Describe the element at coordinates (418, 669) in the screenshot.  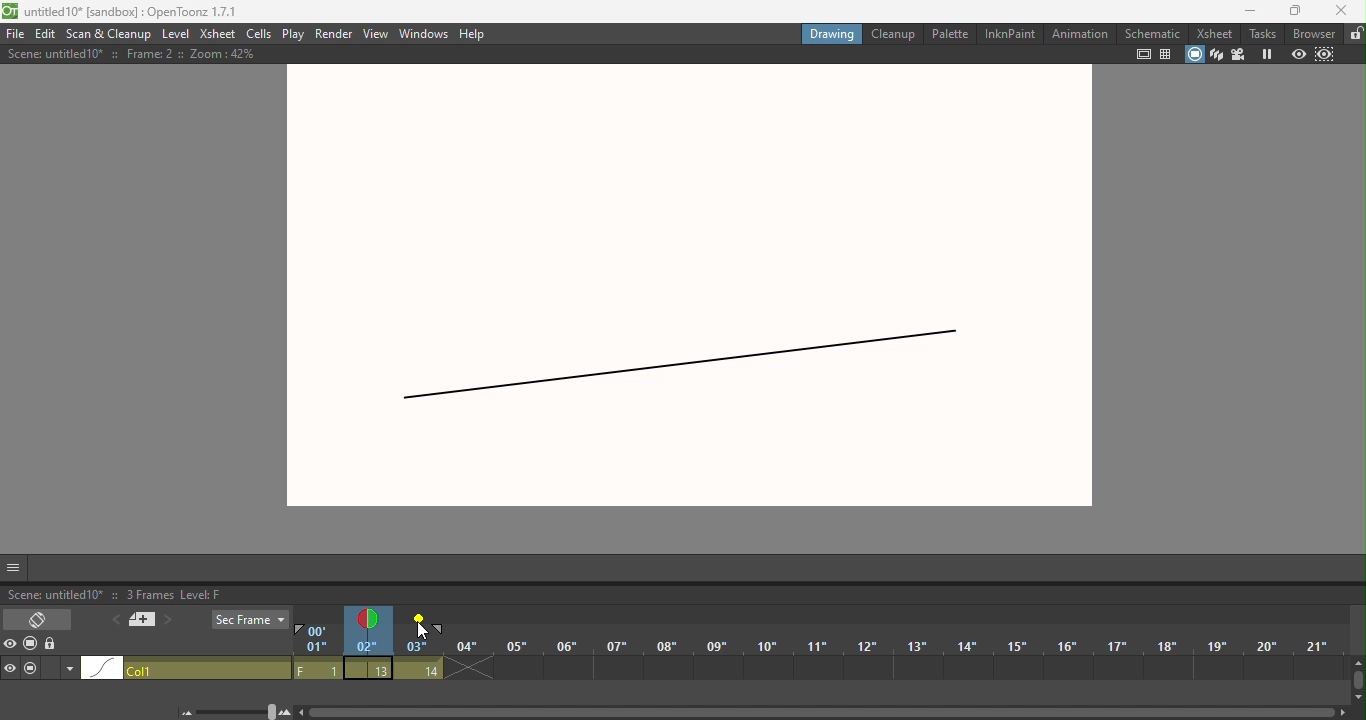
I see `14` at that location.